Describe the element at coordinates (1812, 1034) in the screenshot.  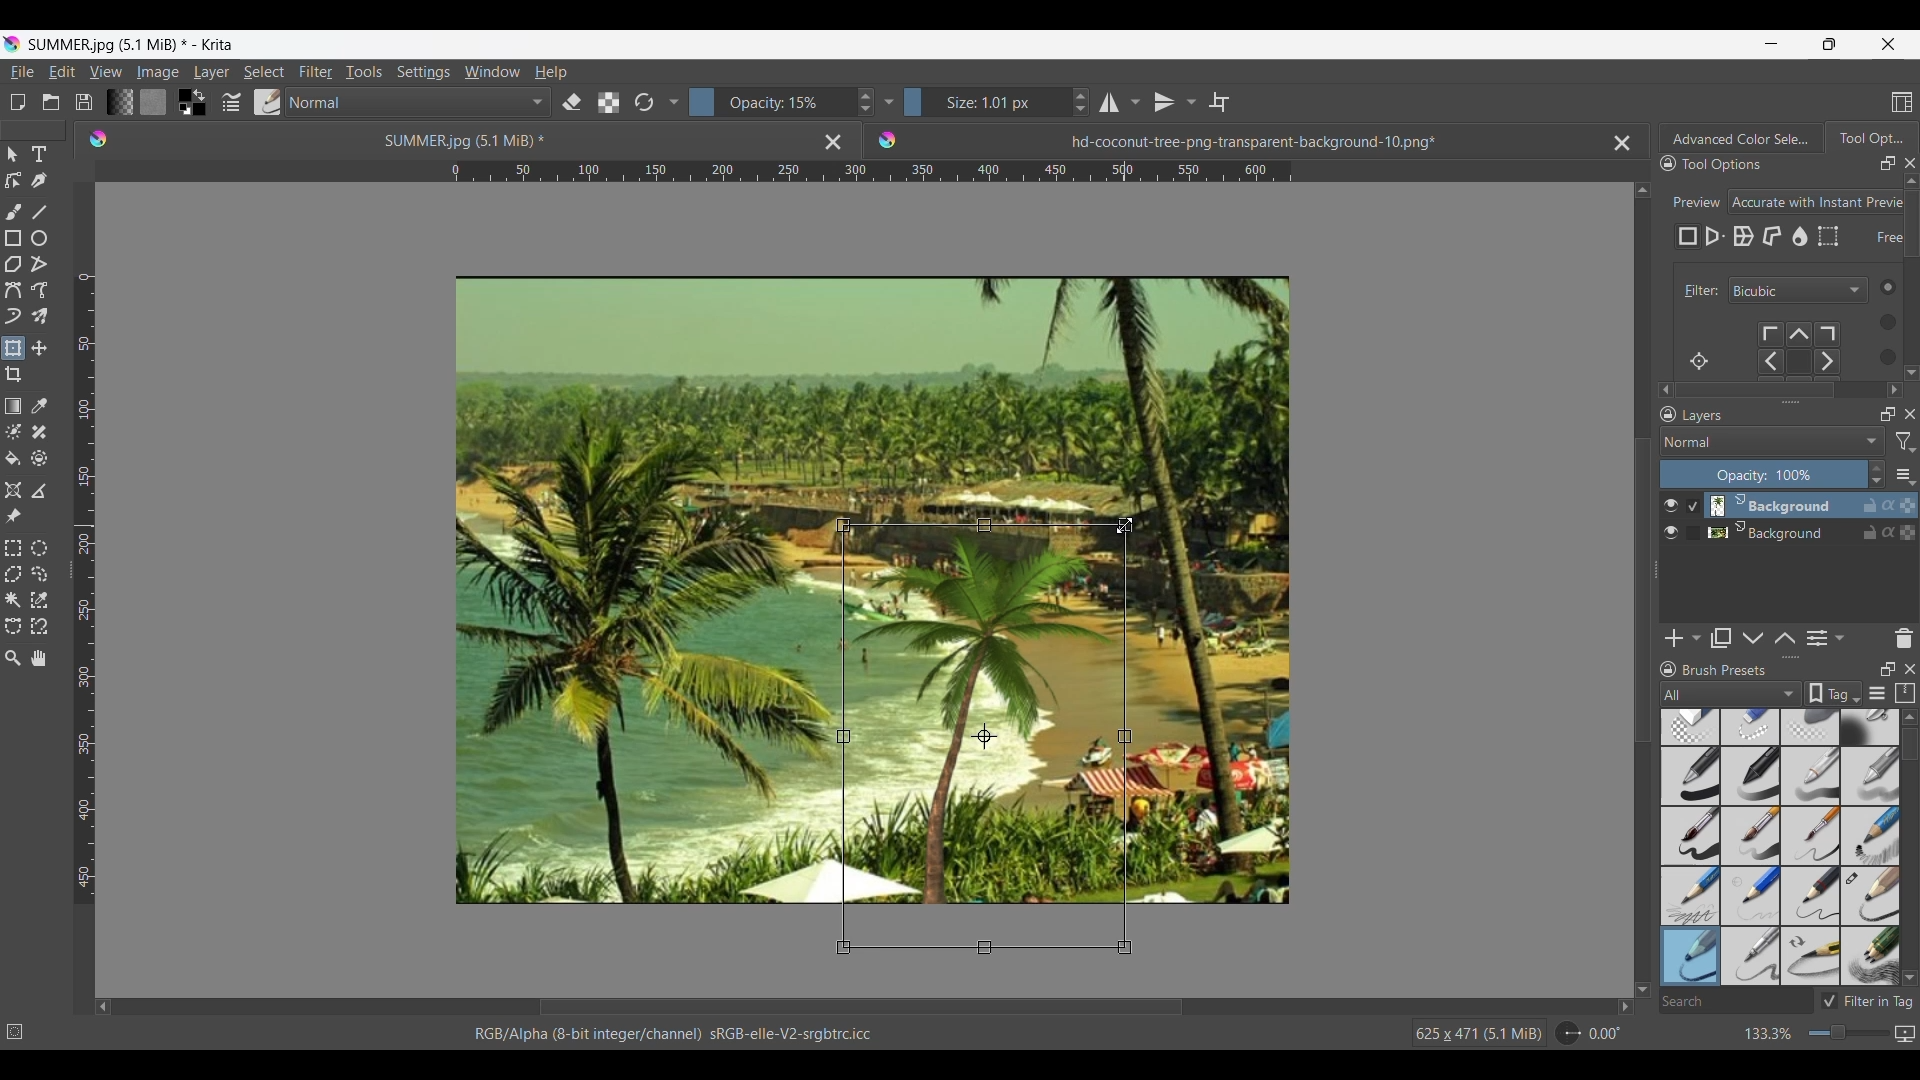
I see `Increase/Decrease canvas size` at that location.